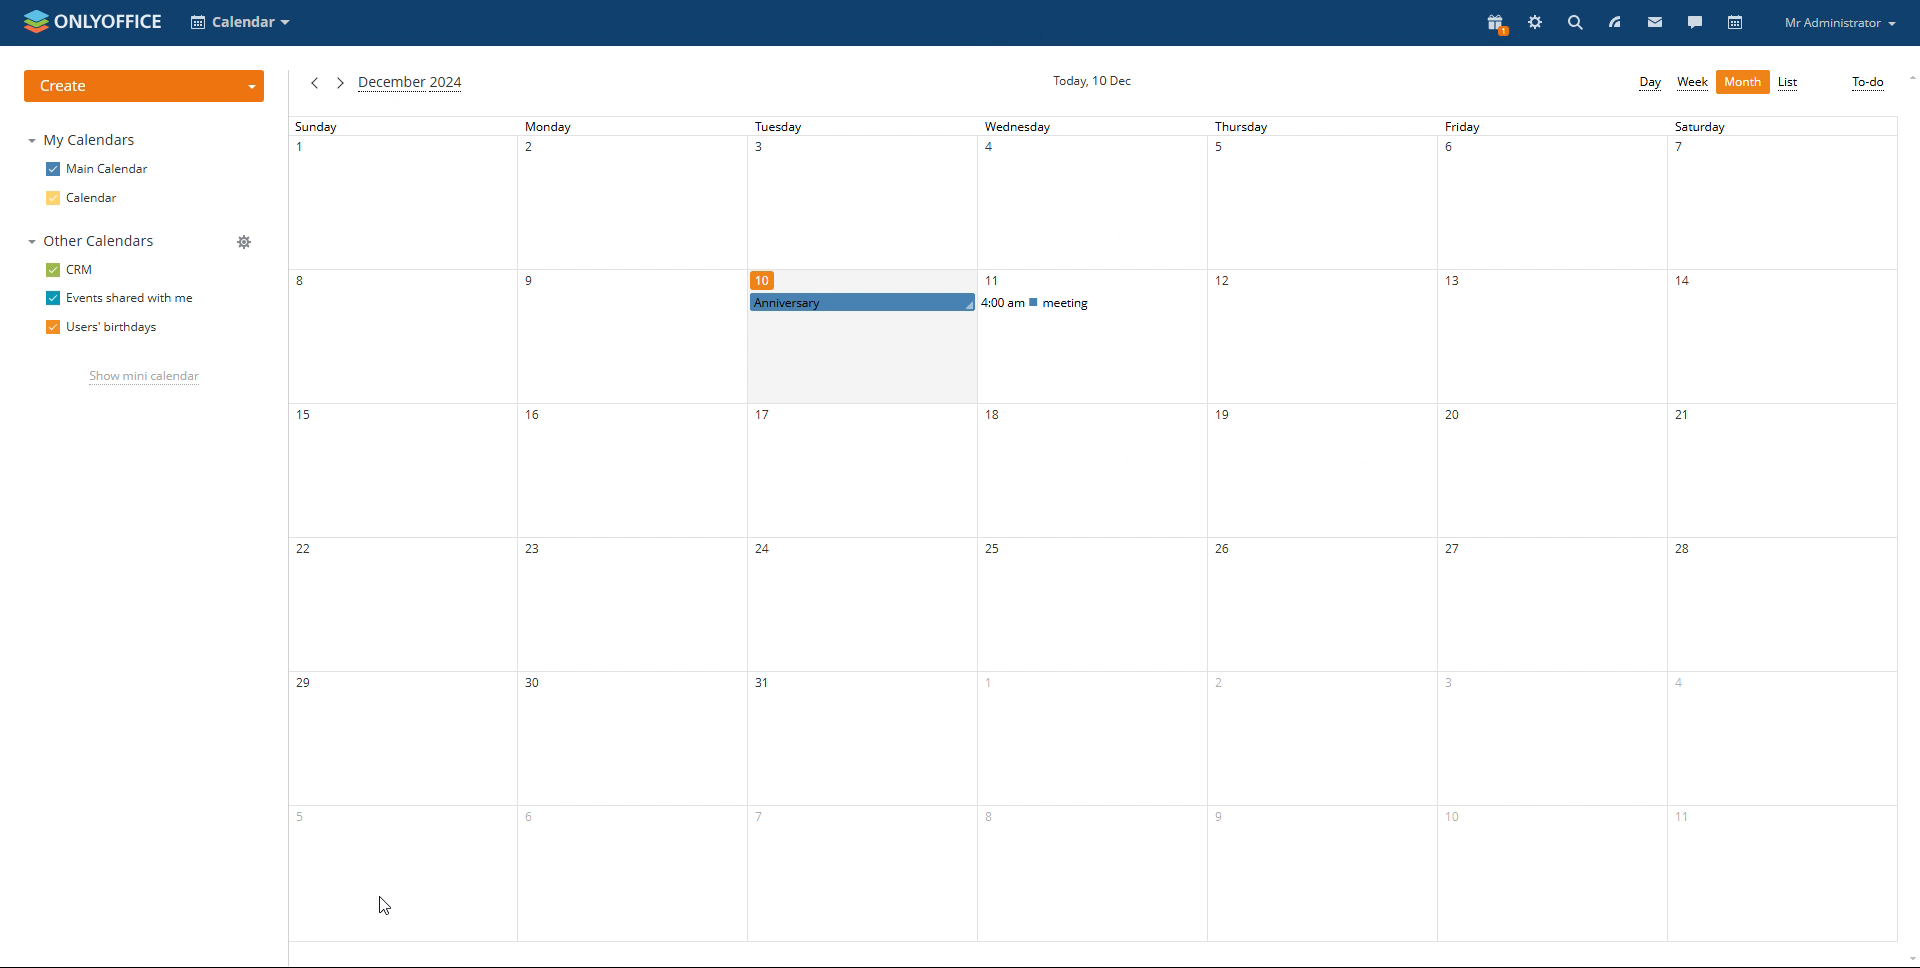 The width and height of the screenshot is (1920, 968). Describe the element at coordinates (242, 241) in the screenshot. I see `manage` at that location.